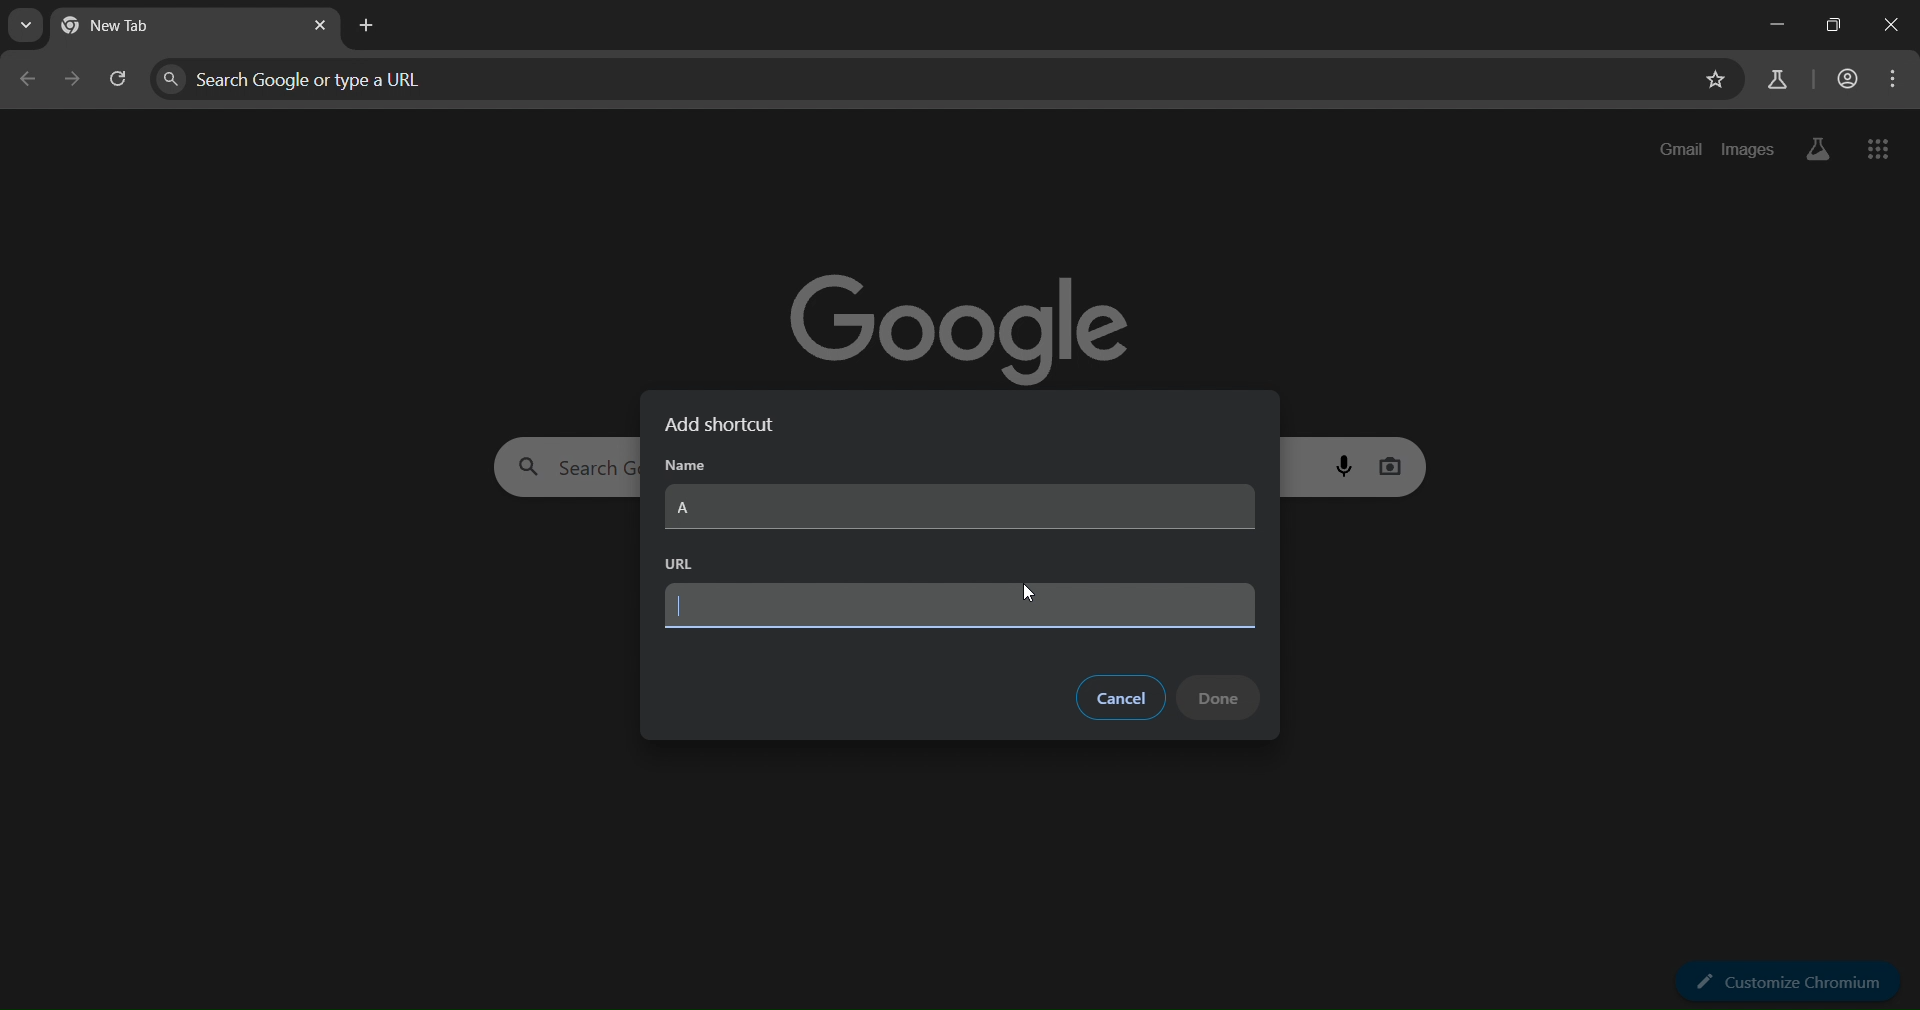  Describe the element at coordinates (371, 25) in the screenshot. I see `new tab` at that location.